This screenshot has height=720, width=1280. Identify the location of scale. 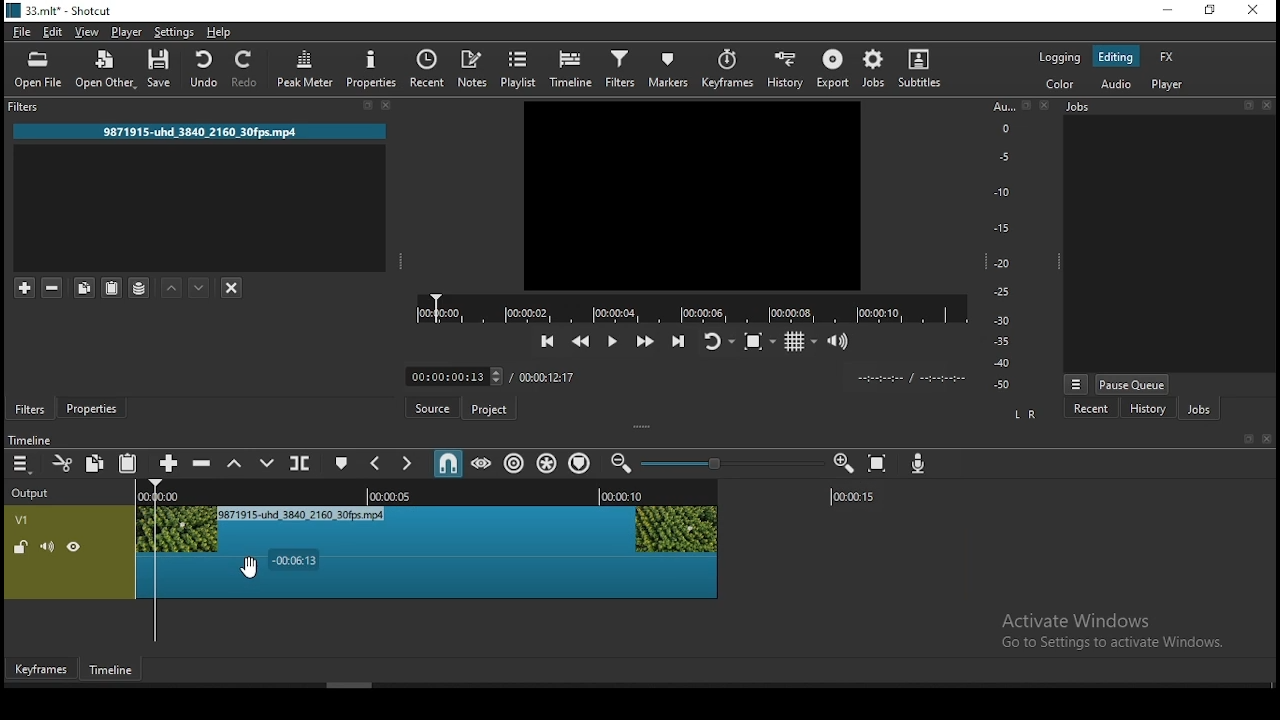
(1002, 246).